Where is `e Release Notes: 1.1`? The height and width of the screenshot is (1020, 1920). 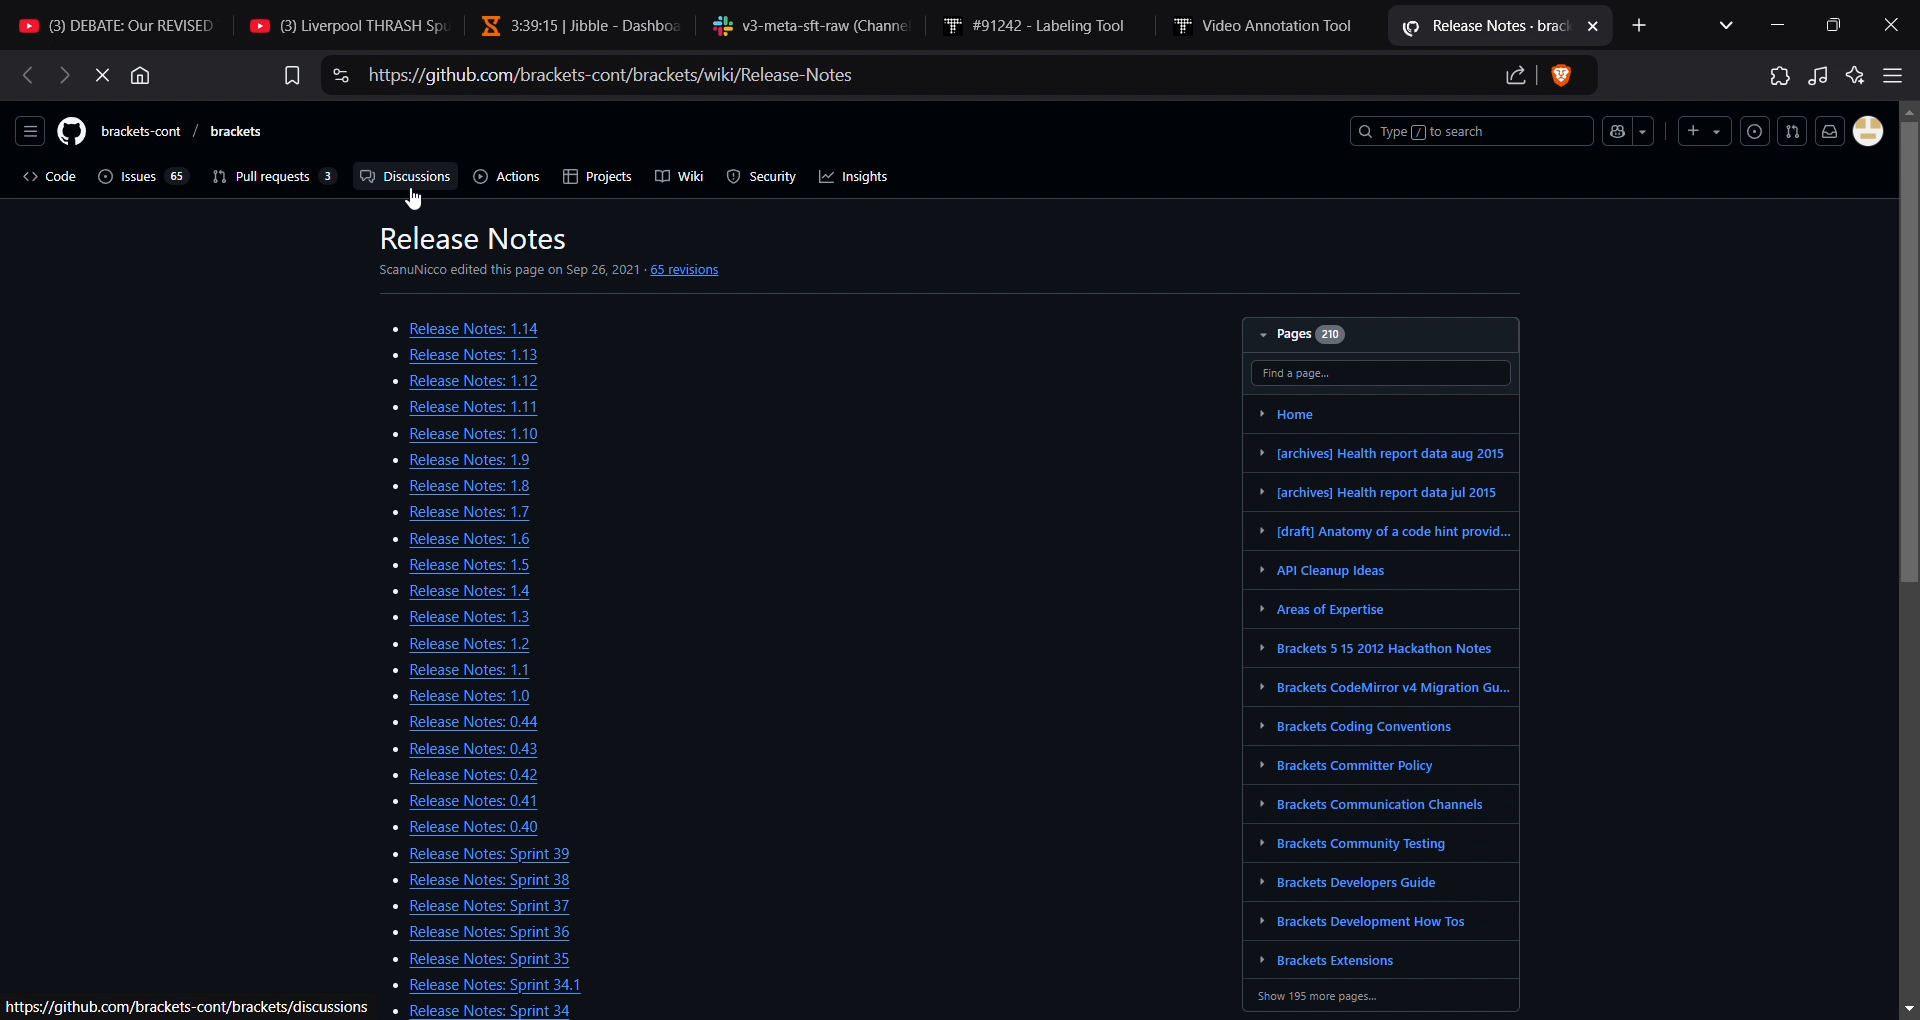
e Release Notes: 1.1 is located at coordinates (466, 668).